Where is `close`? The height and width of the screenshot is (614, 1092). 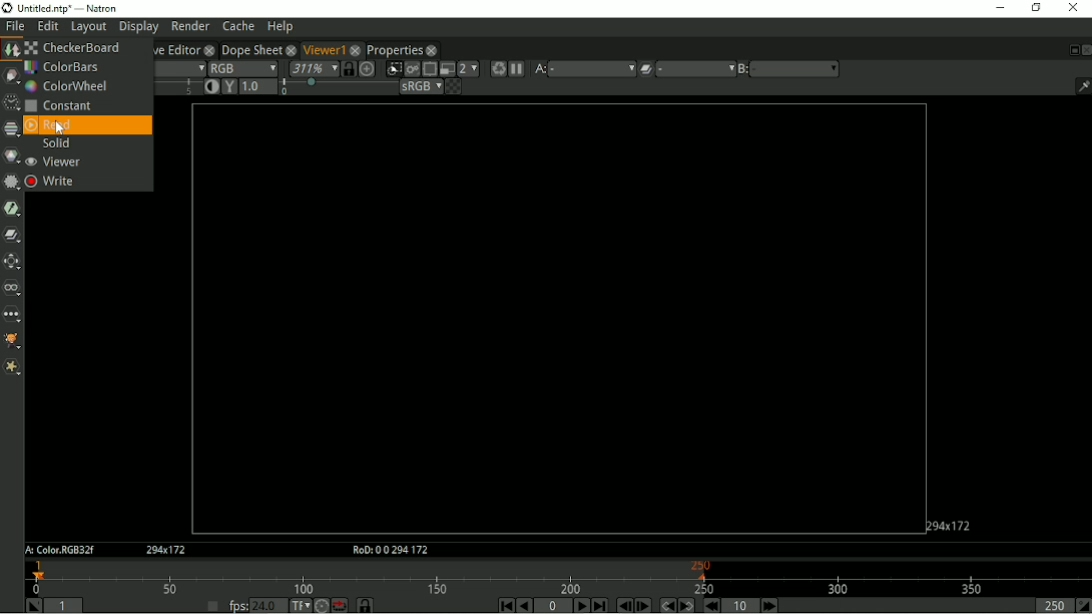 close is located at coordinates (290, 49).